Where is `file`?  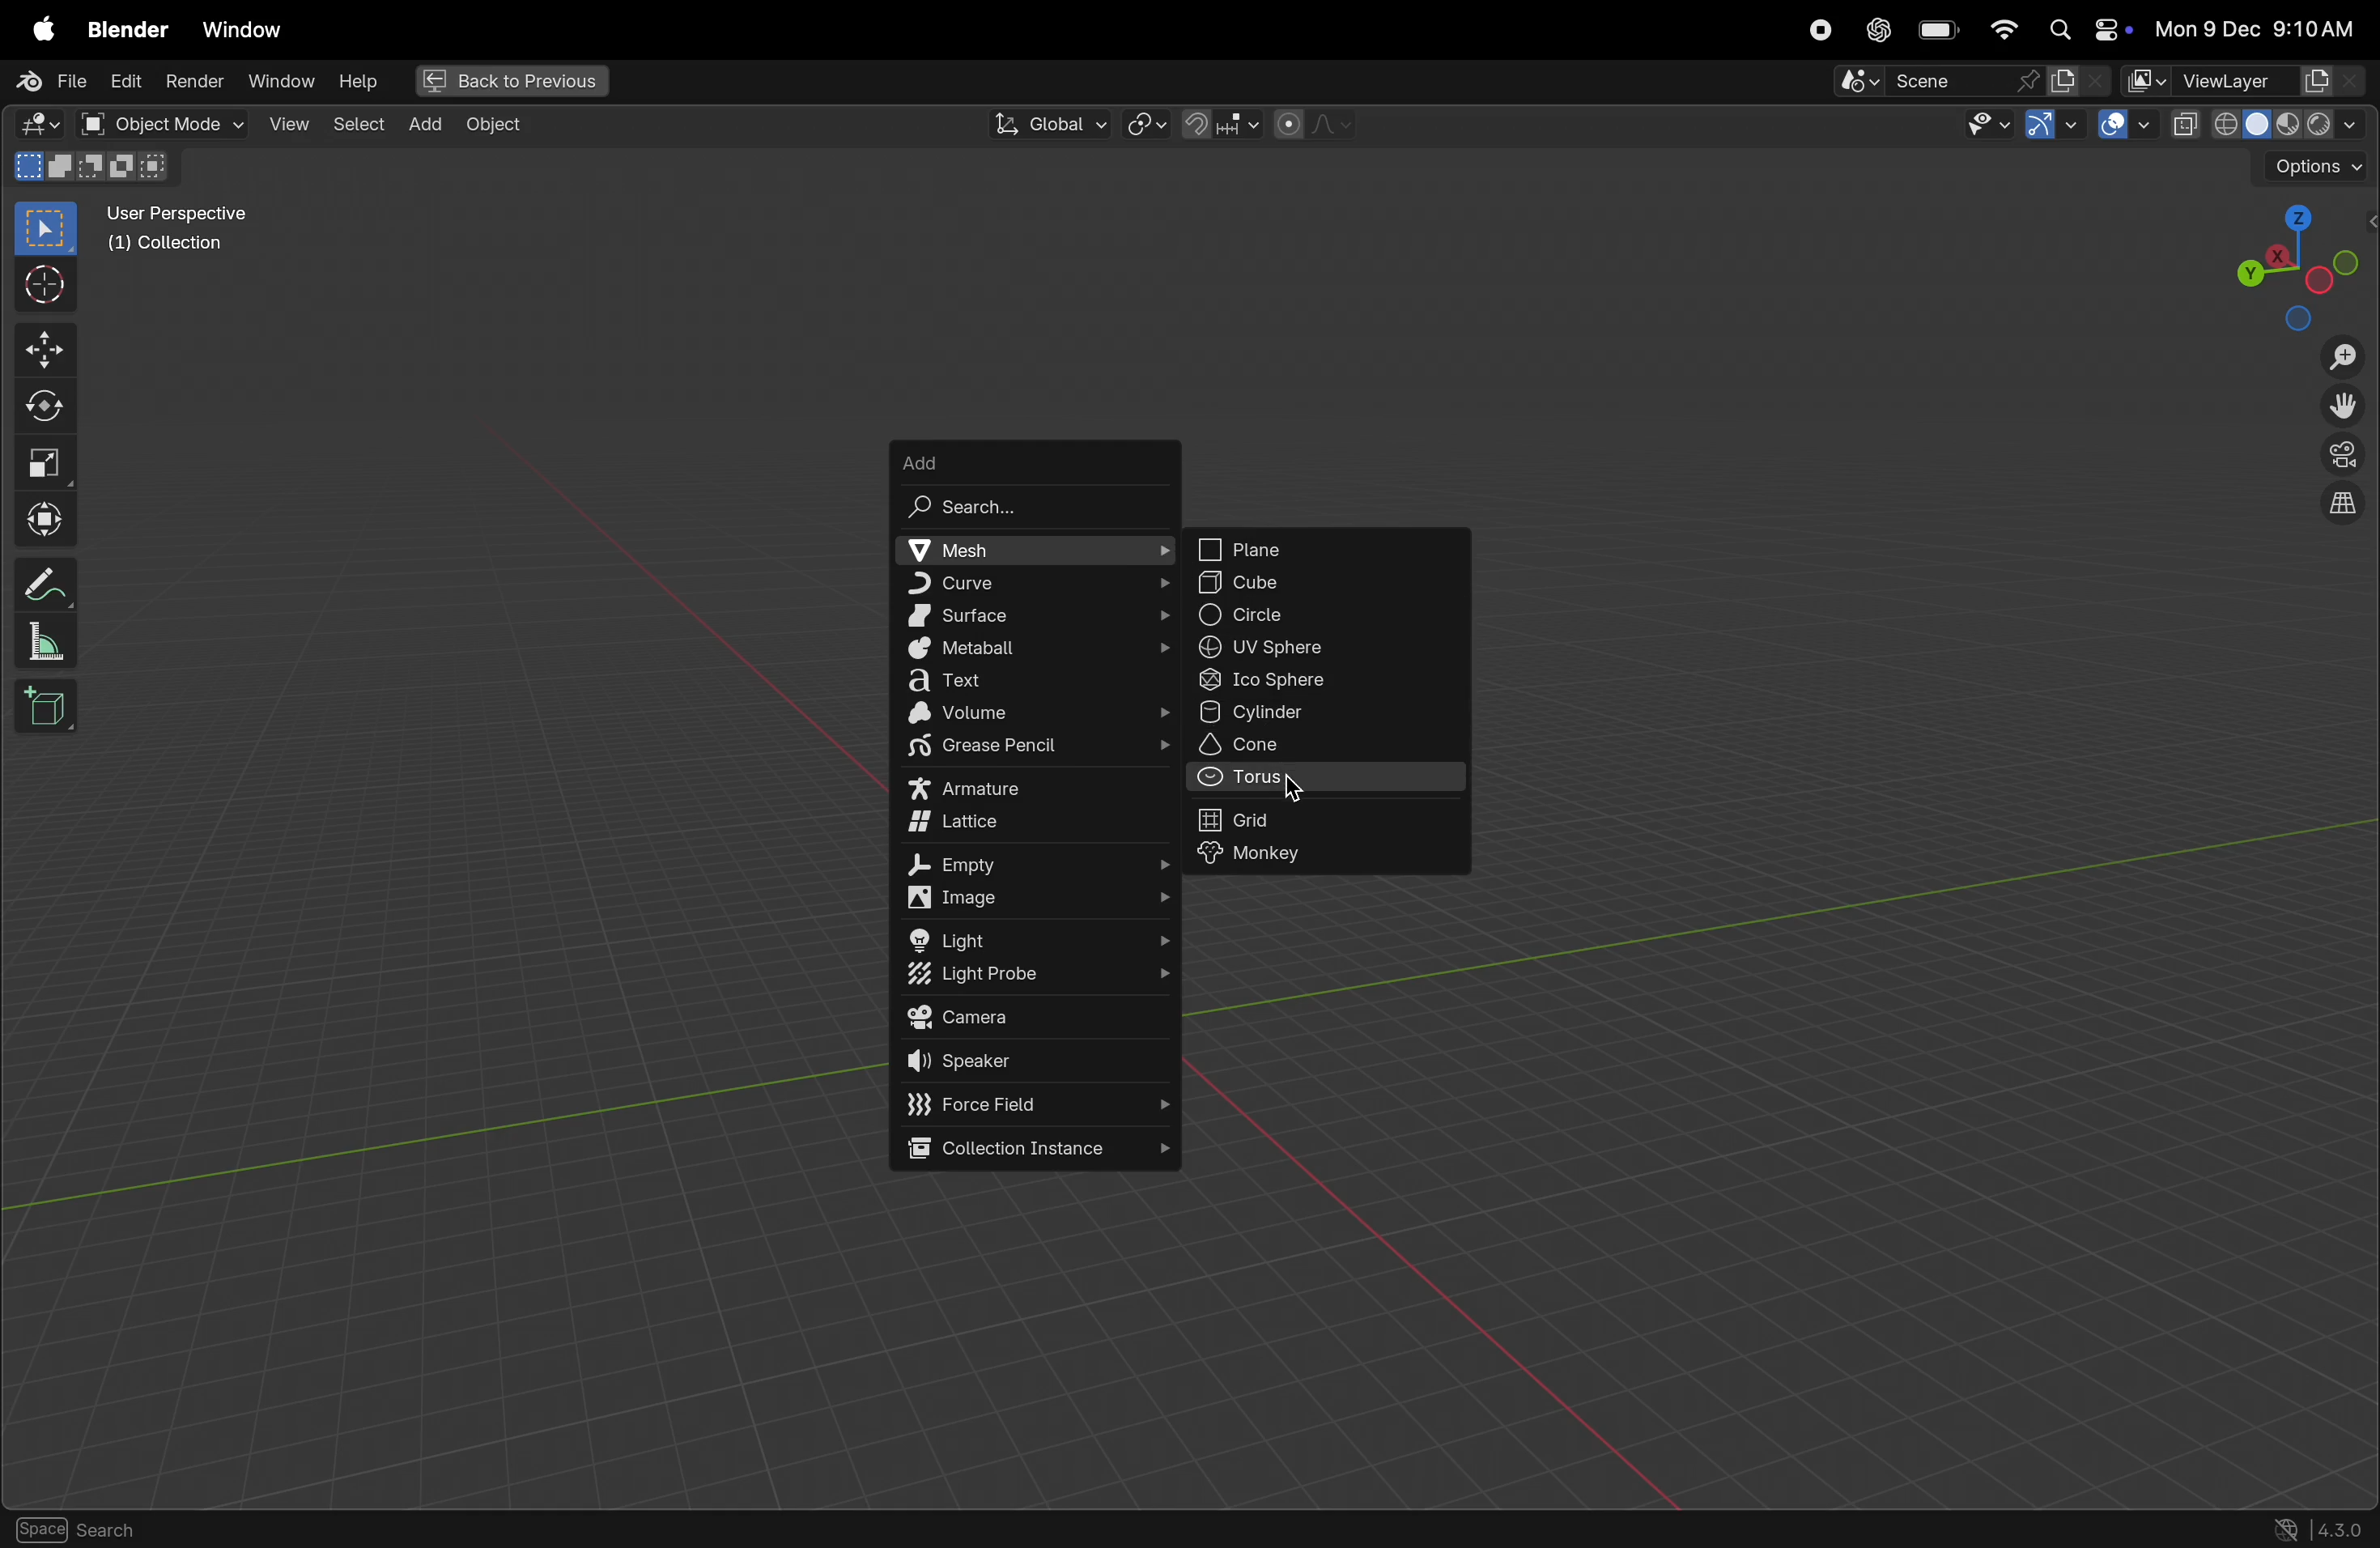 file is located at coordinates (47, 82).